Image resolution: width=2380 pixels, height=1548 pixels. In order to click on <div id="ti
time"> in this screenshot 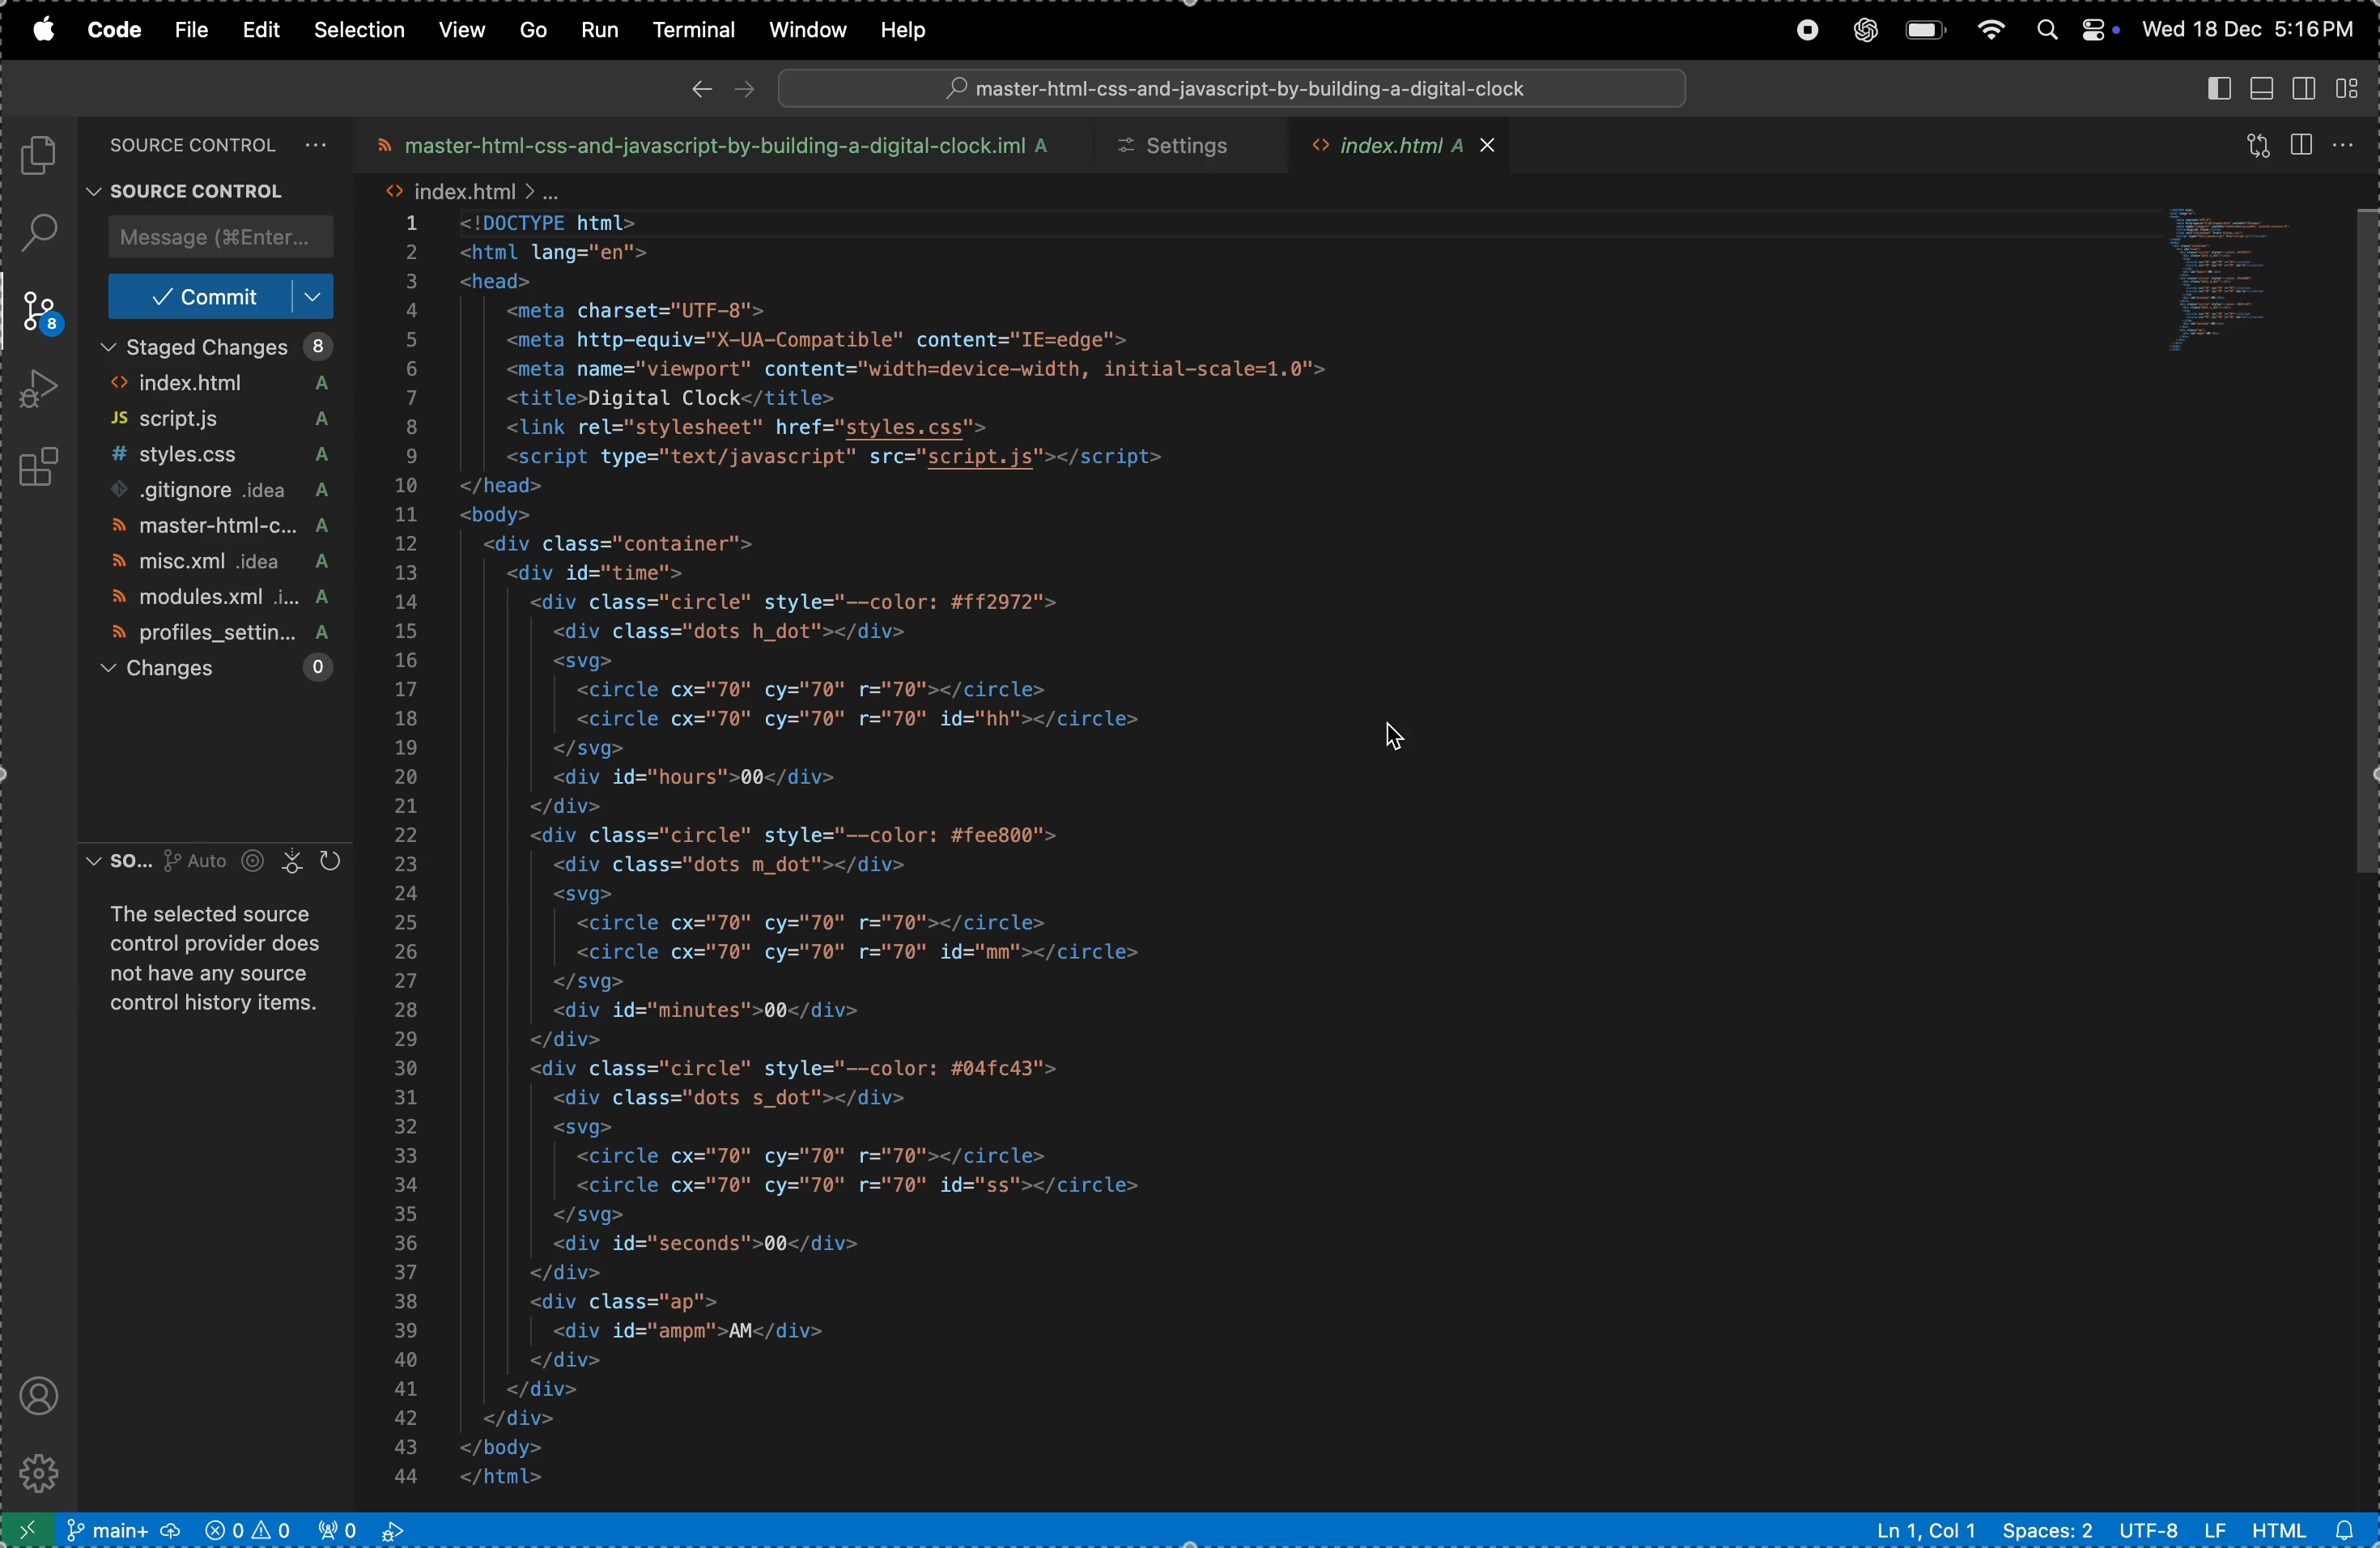, I will do `click(612, 573)`.